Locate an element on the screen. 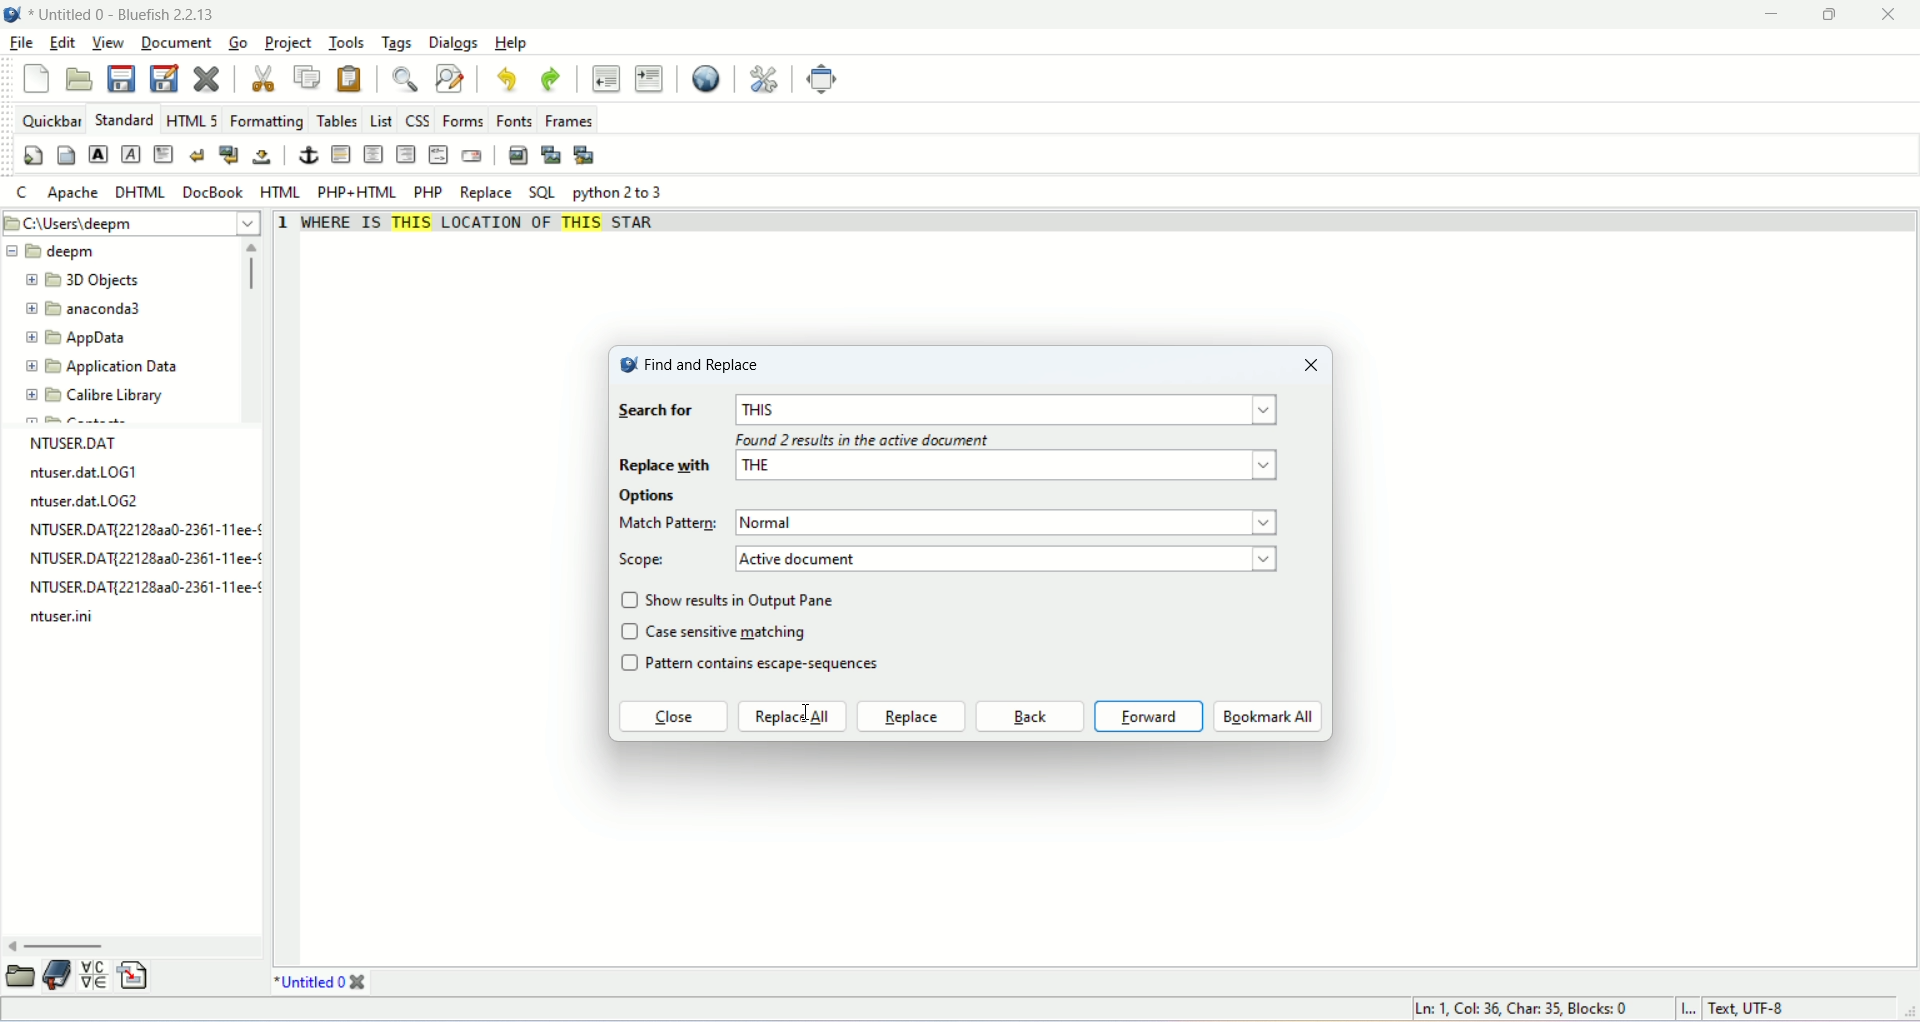 The height and width of the screenshot is (1022, 1920). edit is located at coordinates (61, 45).